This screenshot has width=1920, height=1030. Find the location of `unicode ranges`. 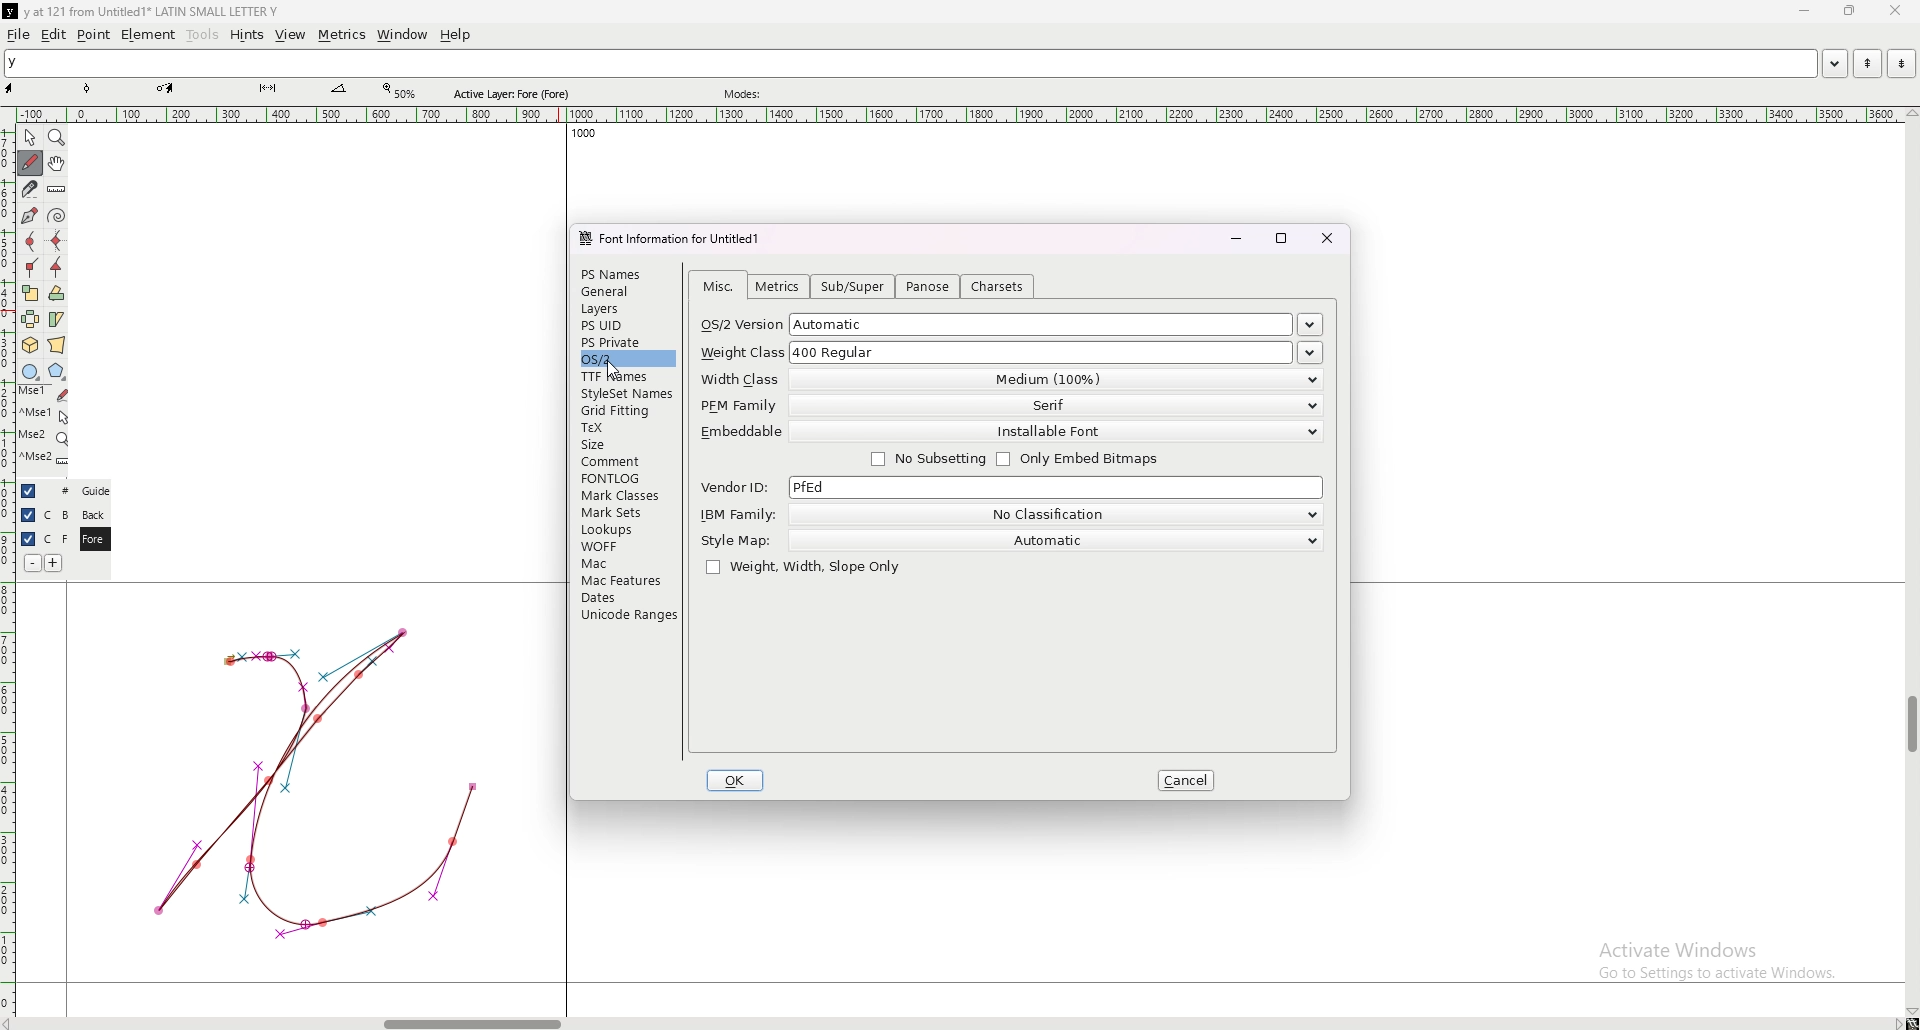

unicode ranges is located at coordinates (627, 614).